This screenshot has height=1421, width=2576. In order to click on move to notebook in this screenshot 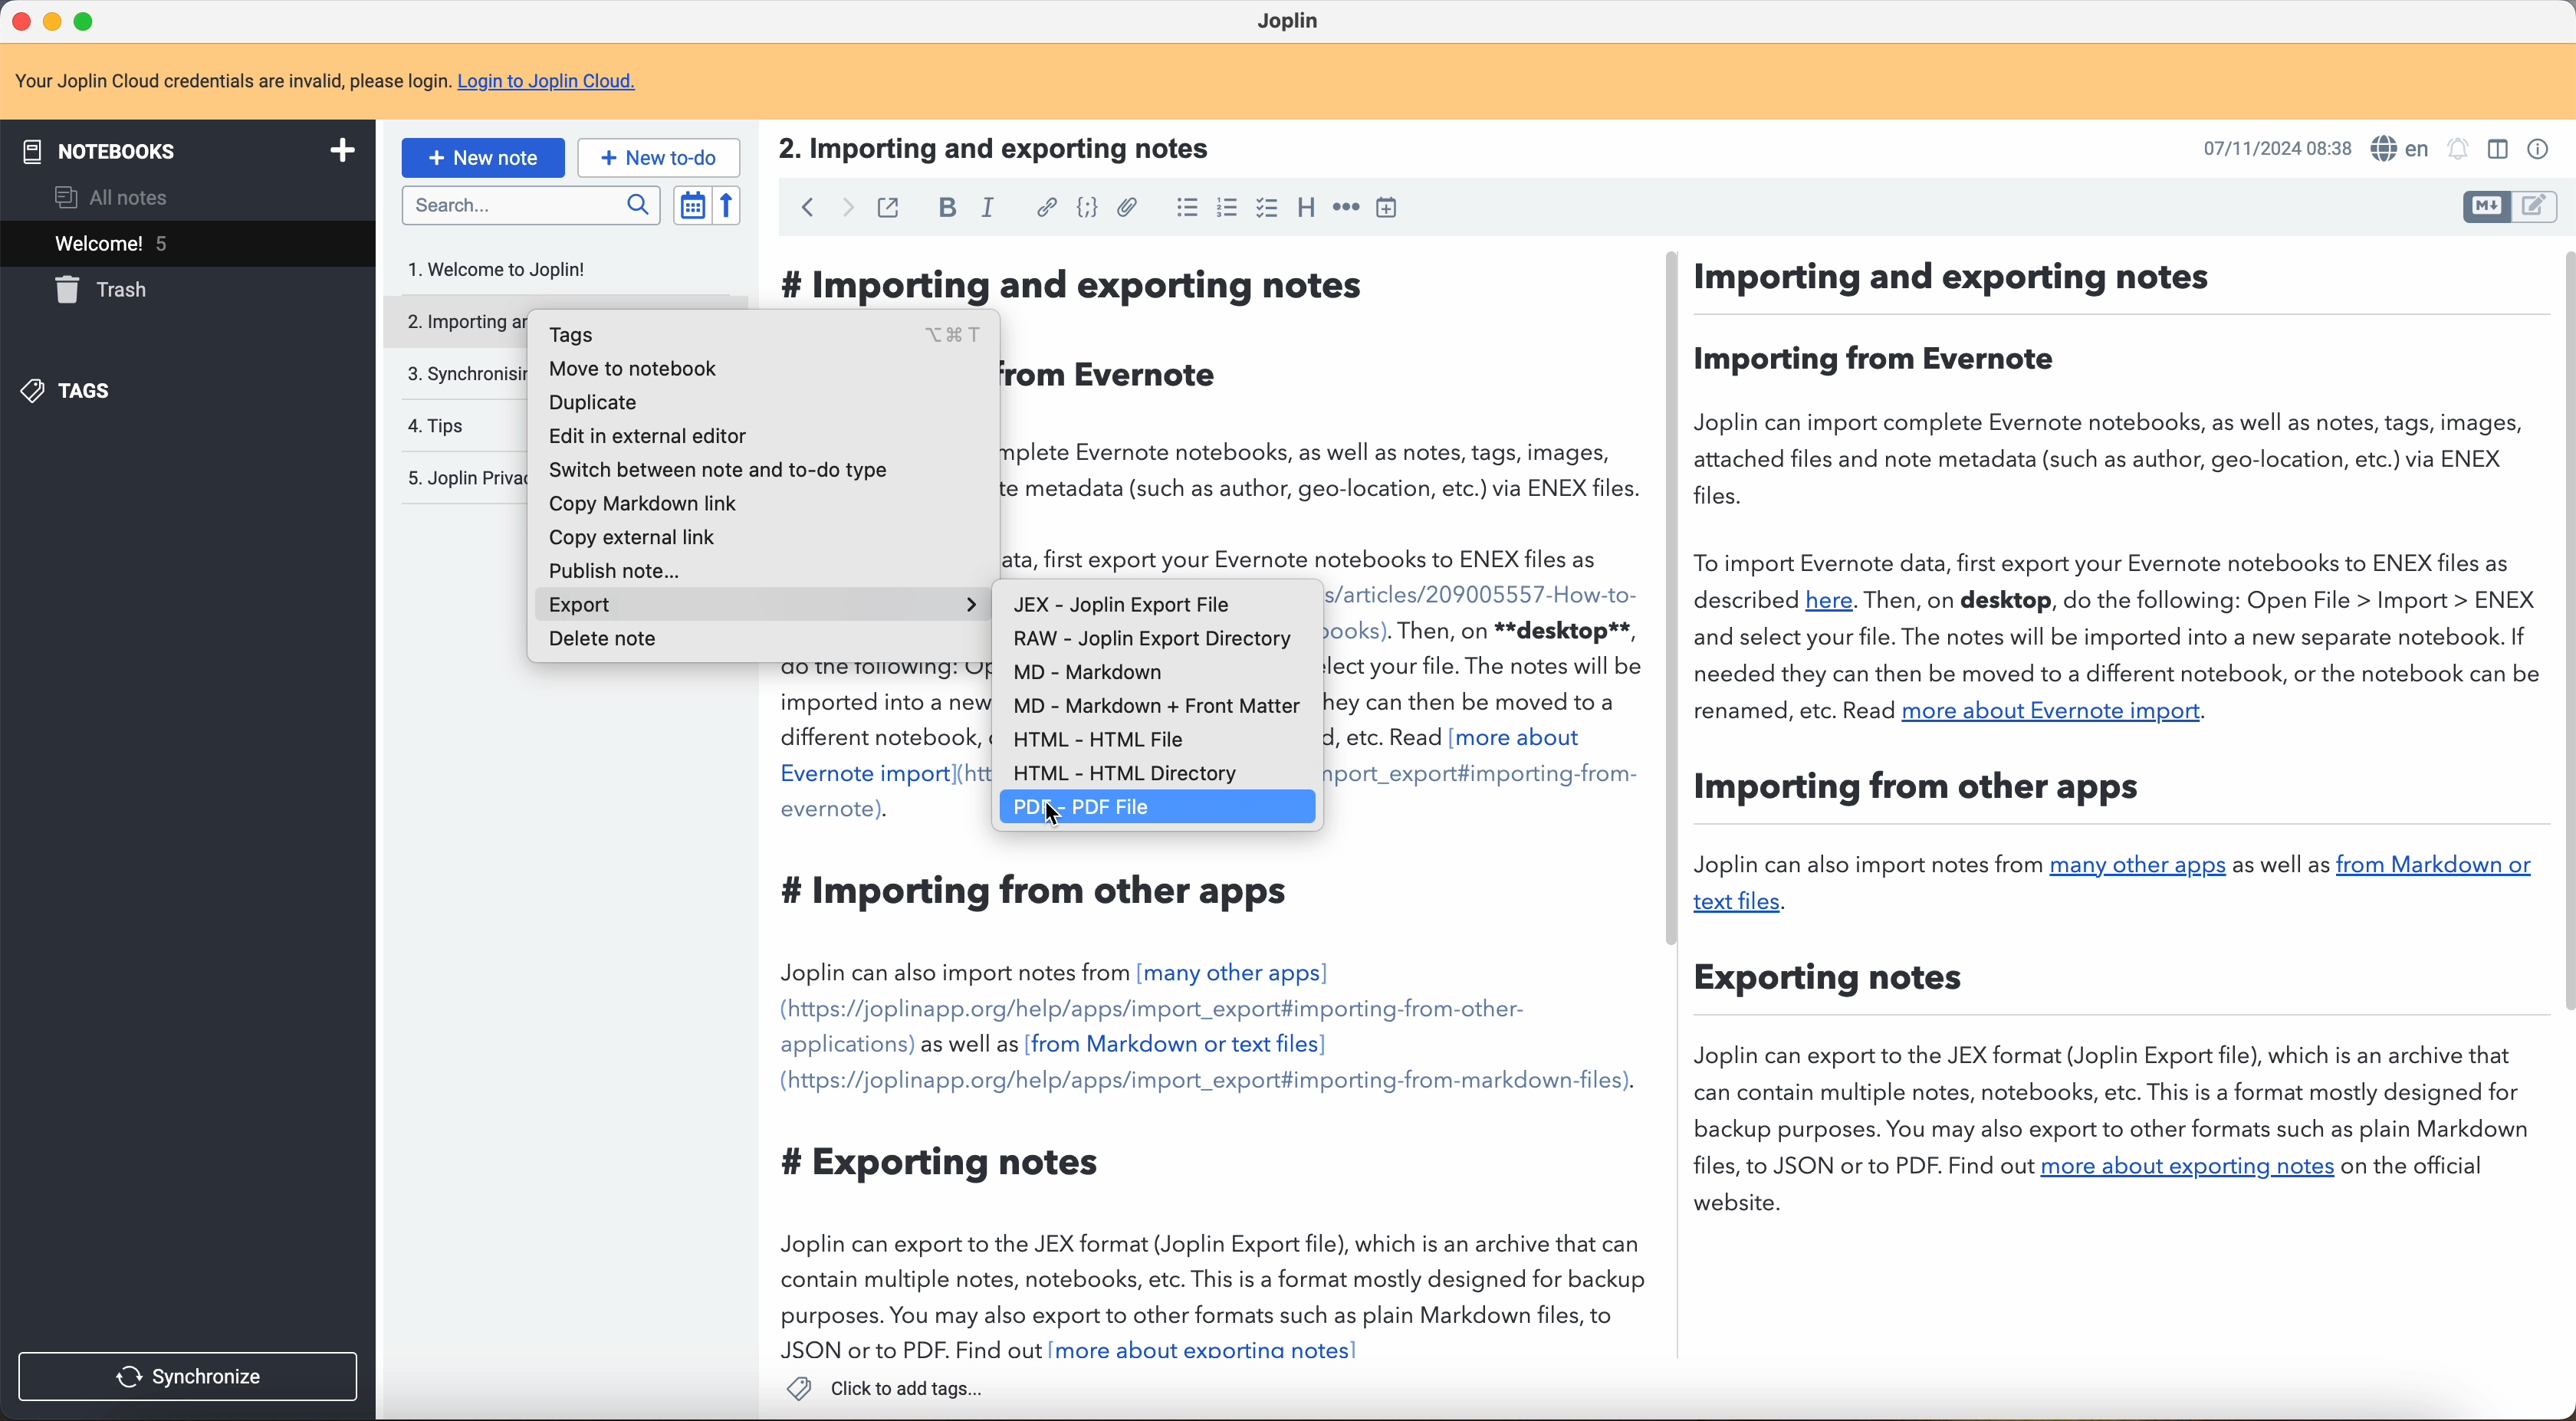, I will do `click(634, 367)`.